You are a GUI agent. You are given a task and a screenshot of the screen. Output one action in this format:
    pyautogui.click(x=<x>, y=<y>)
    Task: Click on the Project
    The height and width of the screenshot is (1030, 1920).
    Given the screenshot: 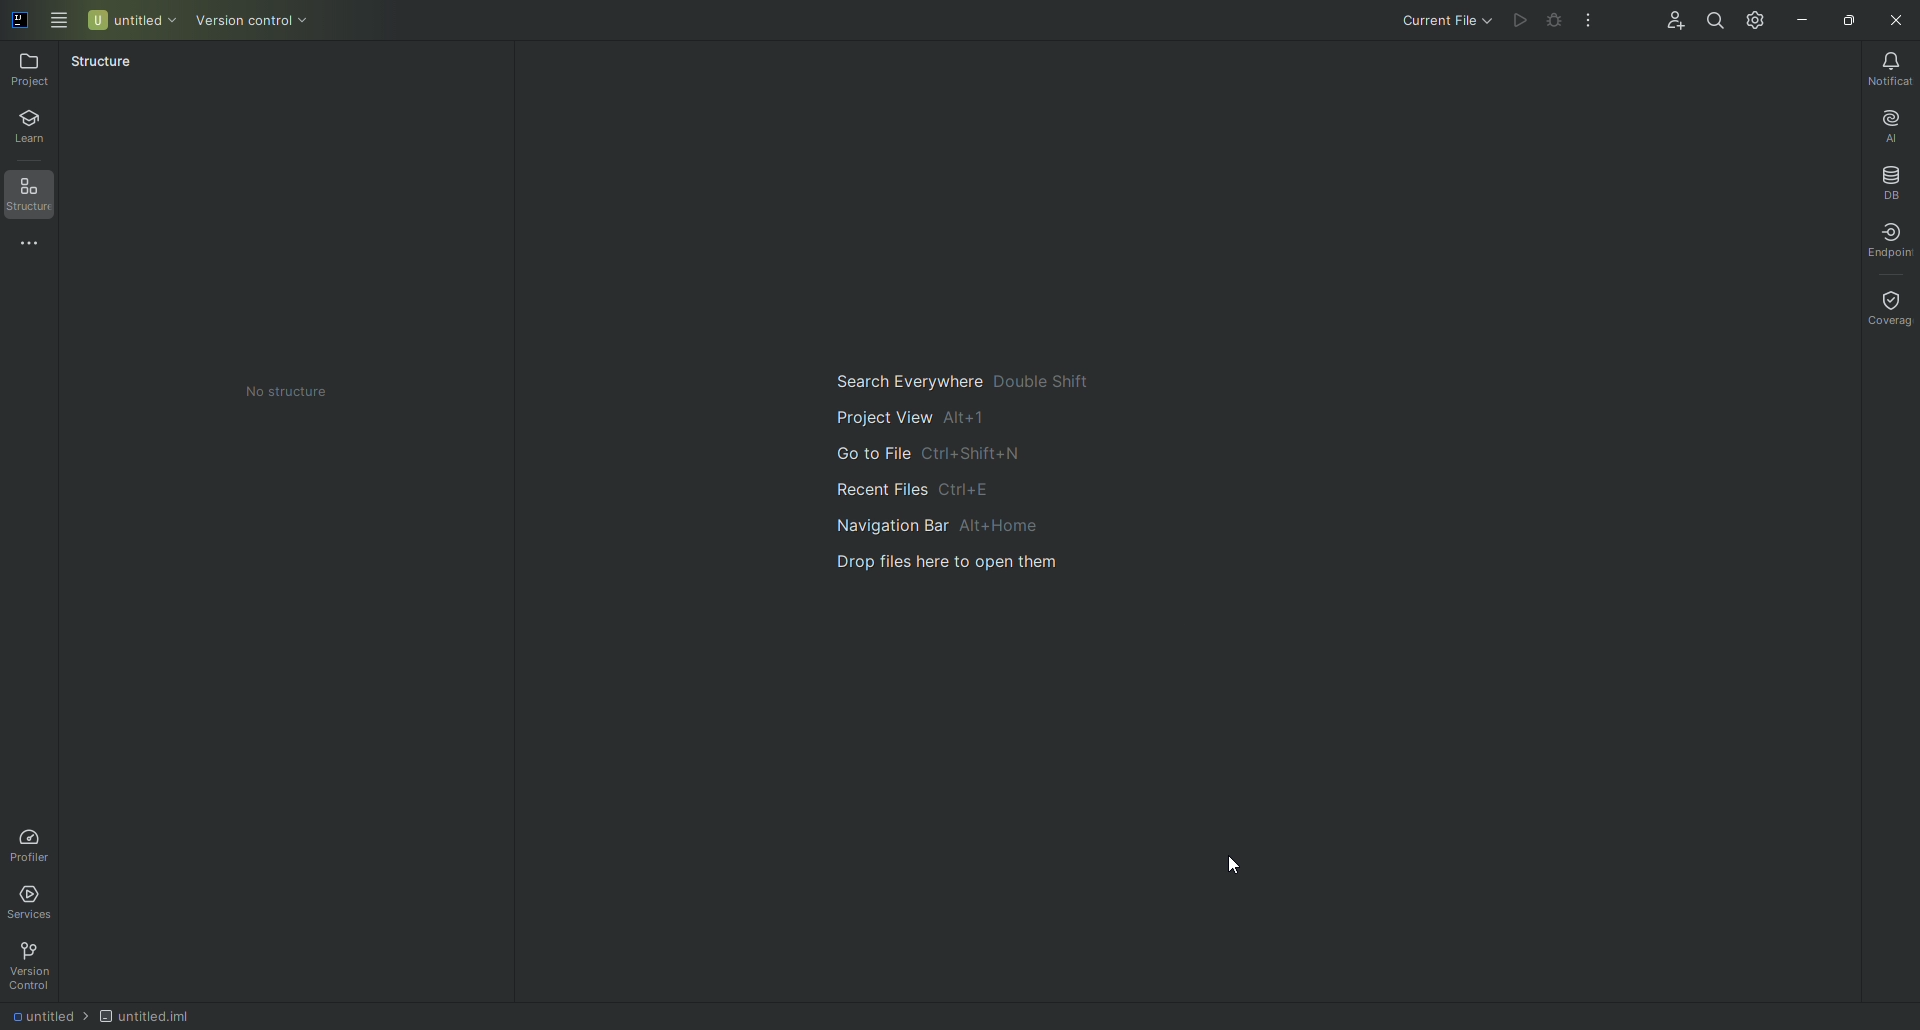 What is the action you would take?
    pyautogui.click(x=35, y=75)
    